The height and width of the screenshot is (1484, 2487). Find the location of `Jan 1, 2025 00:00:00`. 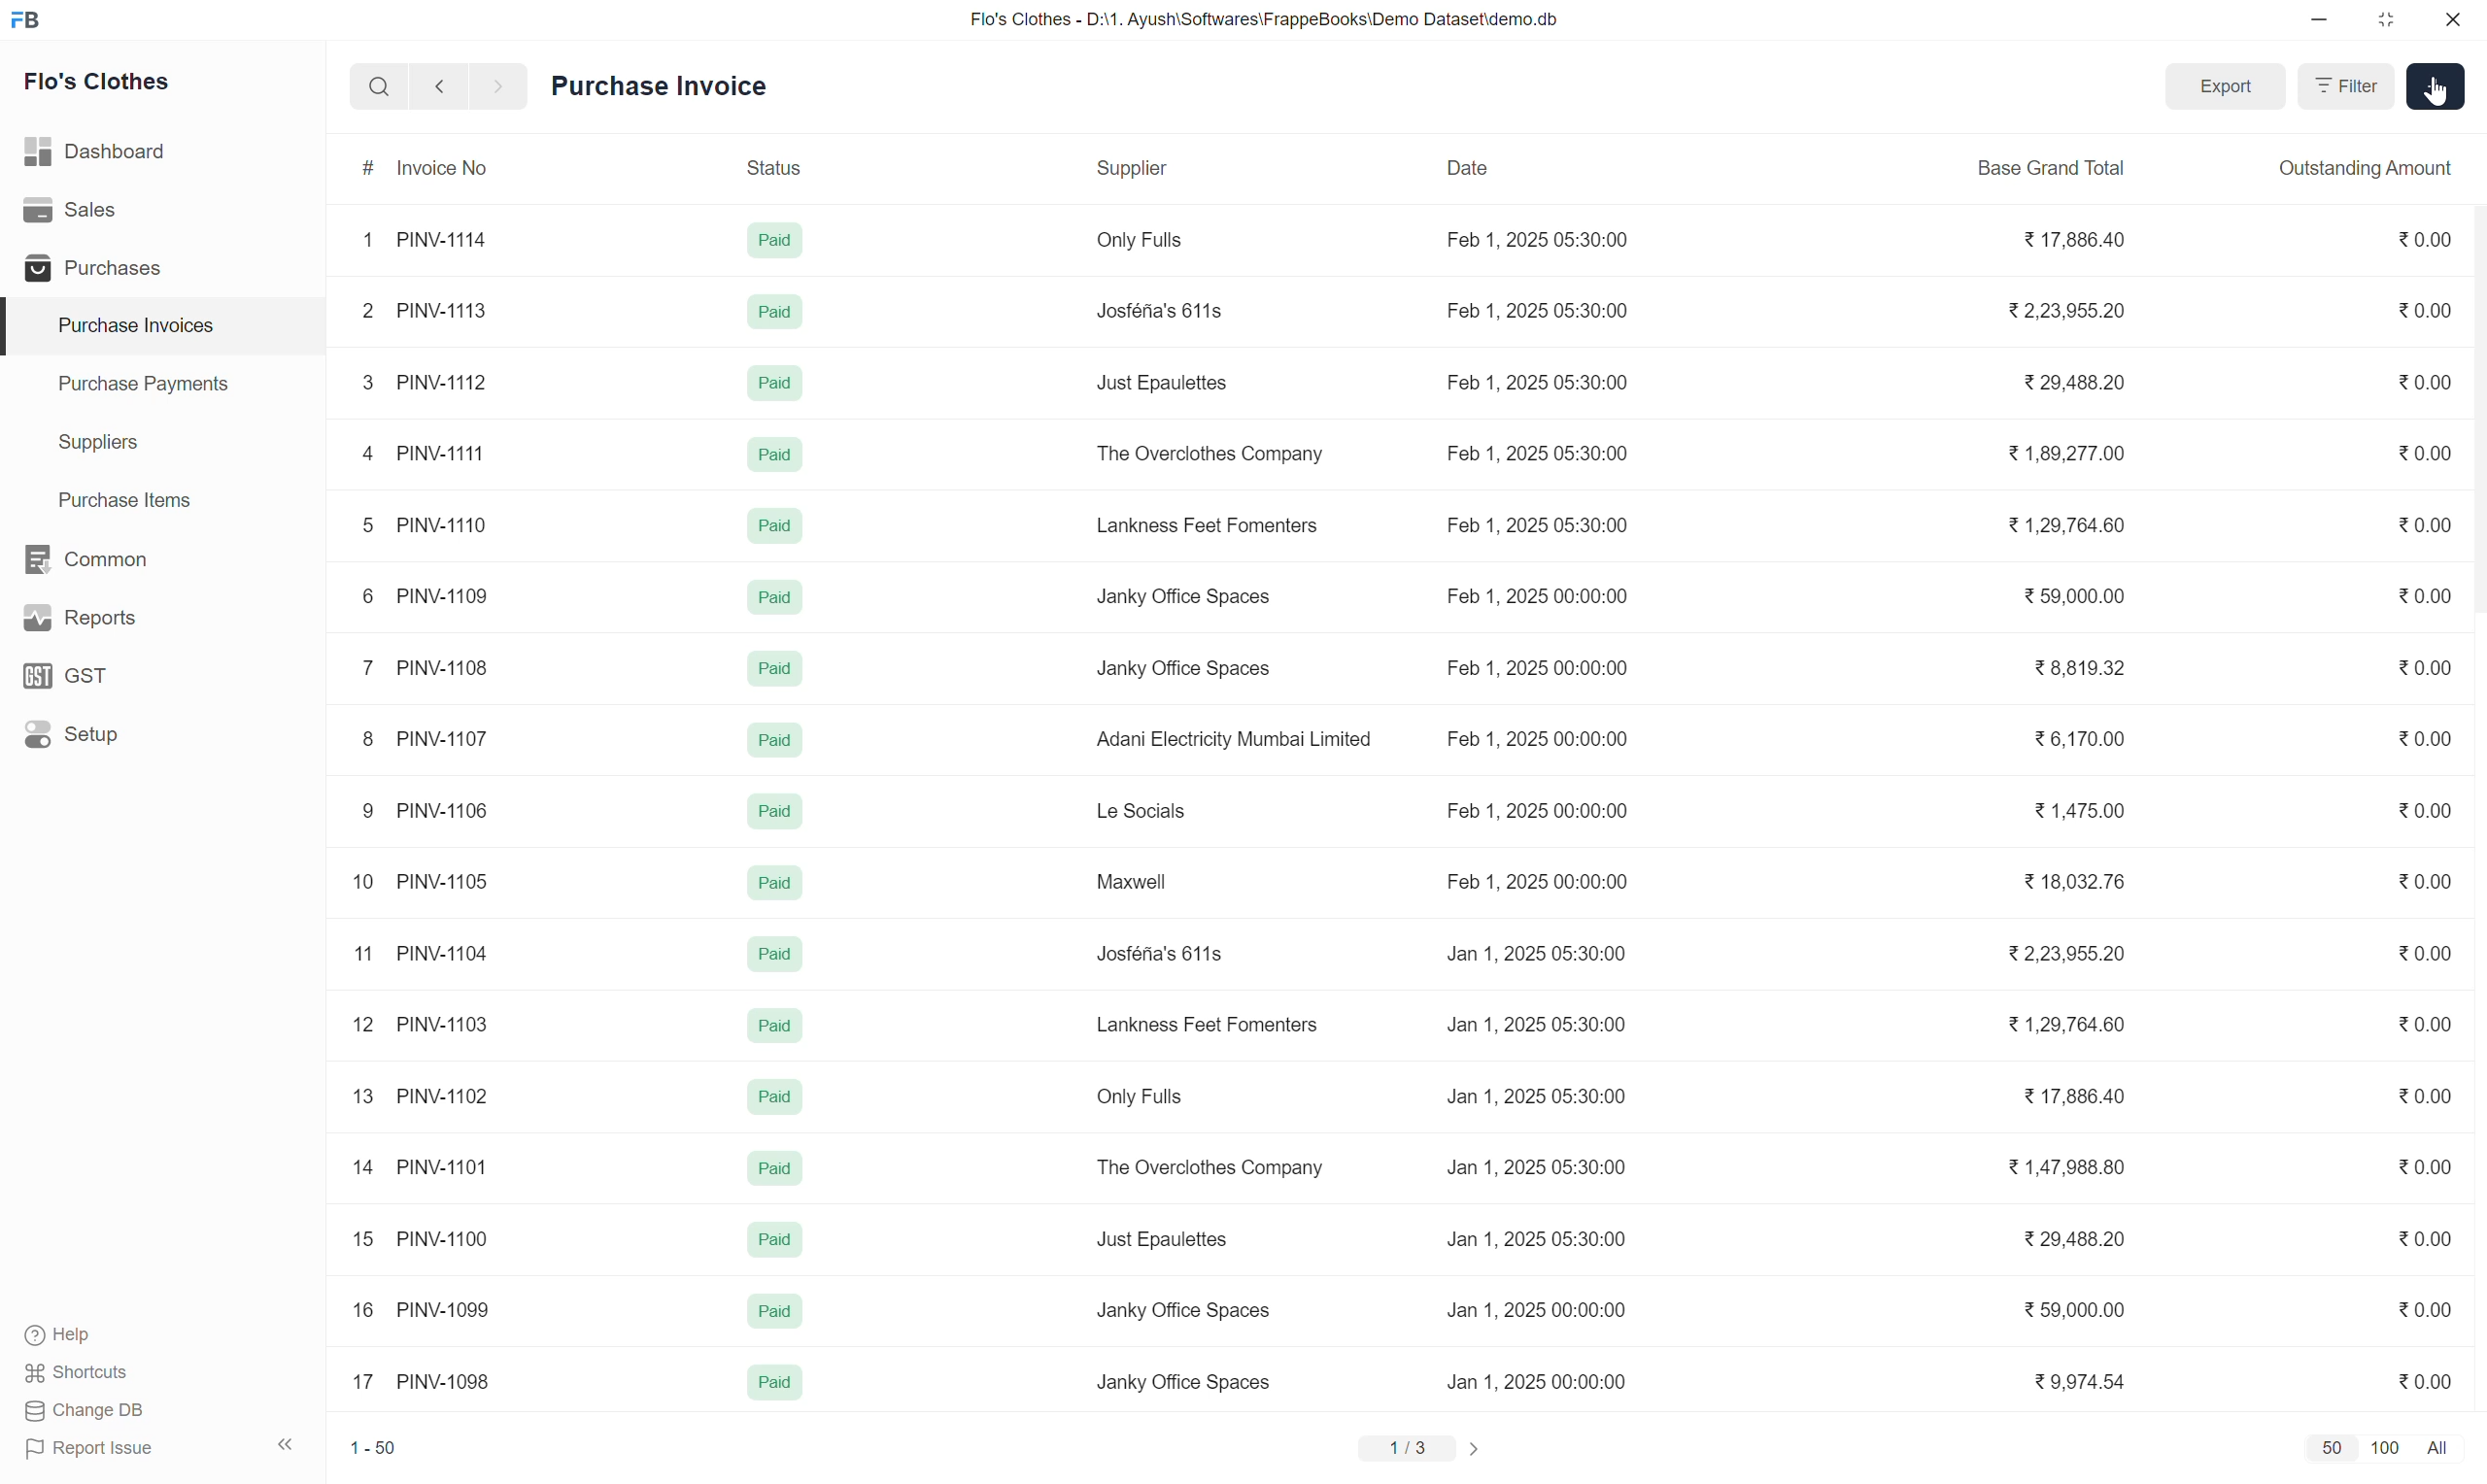

Jan 1, 2025 00:00:00 is located at coordinates (1536, 1382).